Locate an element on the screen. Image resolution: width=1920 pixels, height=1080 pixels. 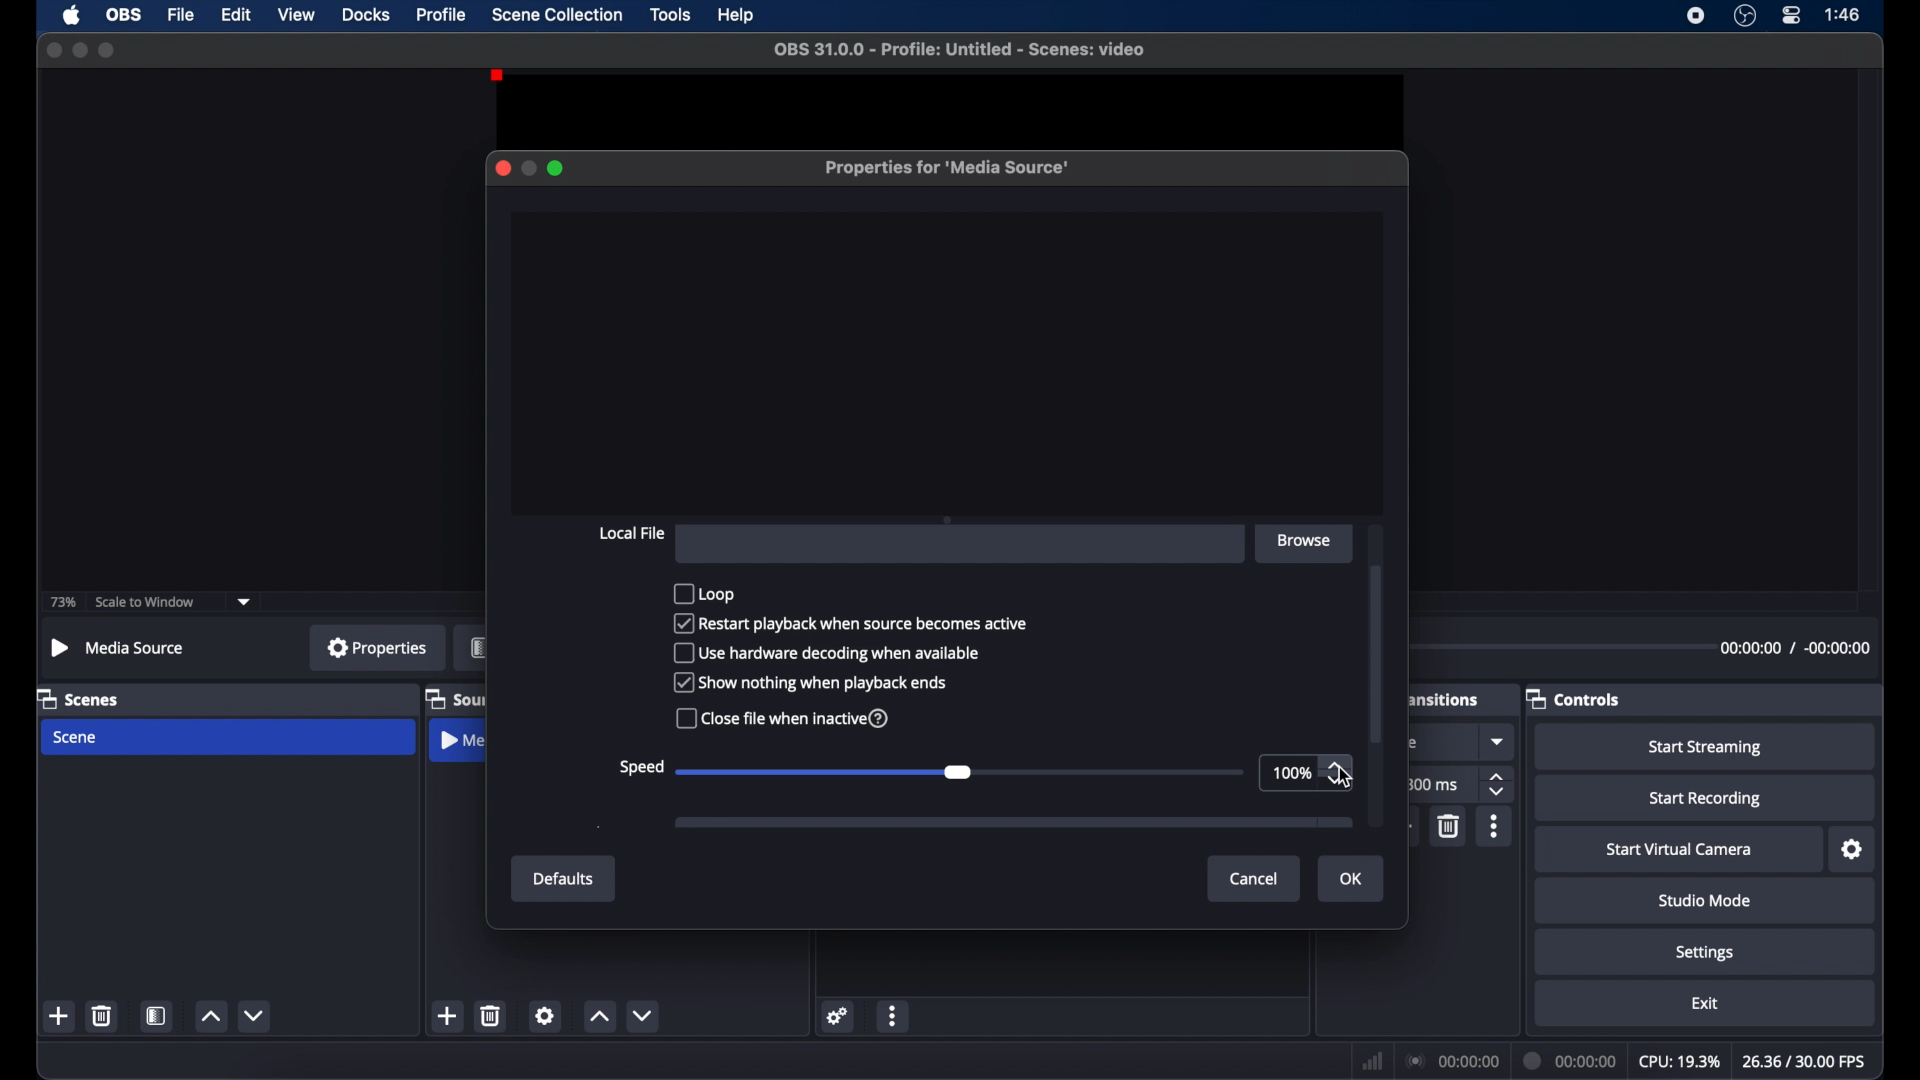
close file when inactive is located at coordinates (784, 718).